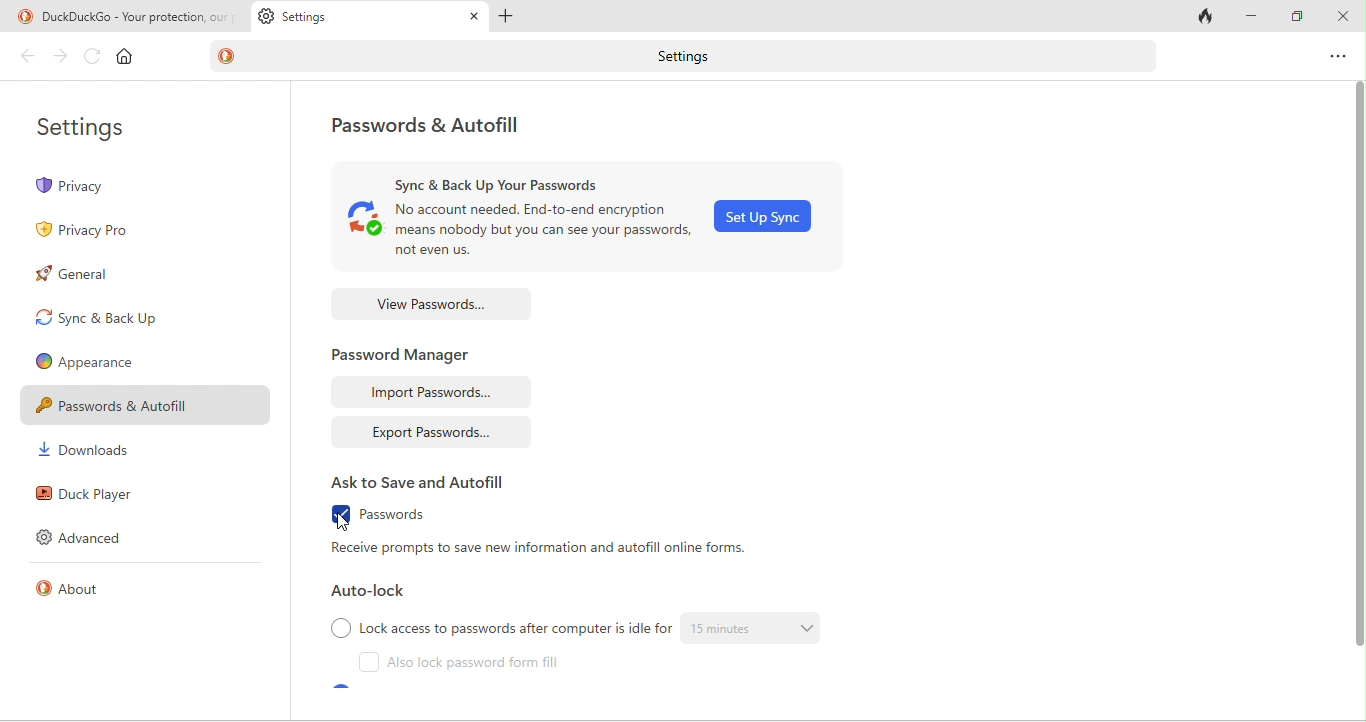 The height and width of the screenshot is (722, 1366). Describe the element at coordinates (376, 595) in the screenshot. I see `auto lock` at that location.